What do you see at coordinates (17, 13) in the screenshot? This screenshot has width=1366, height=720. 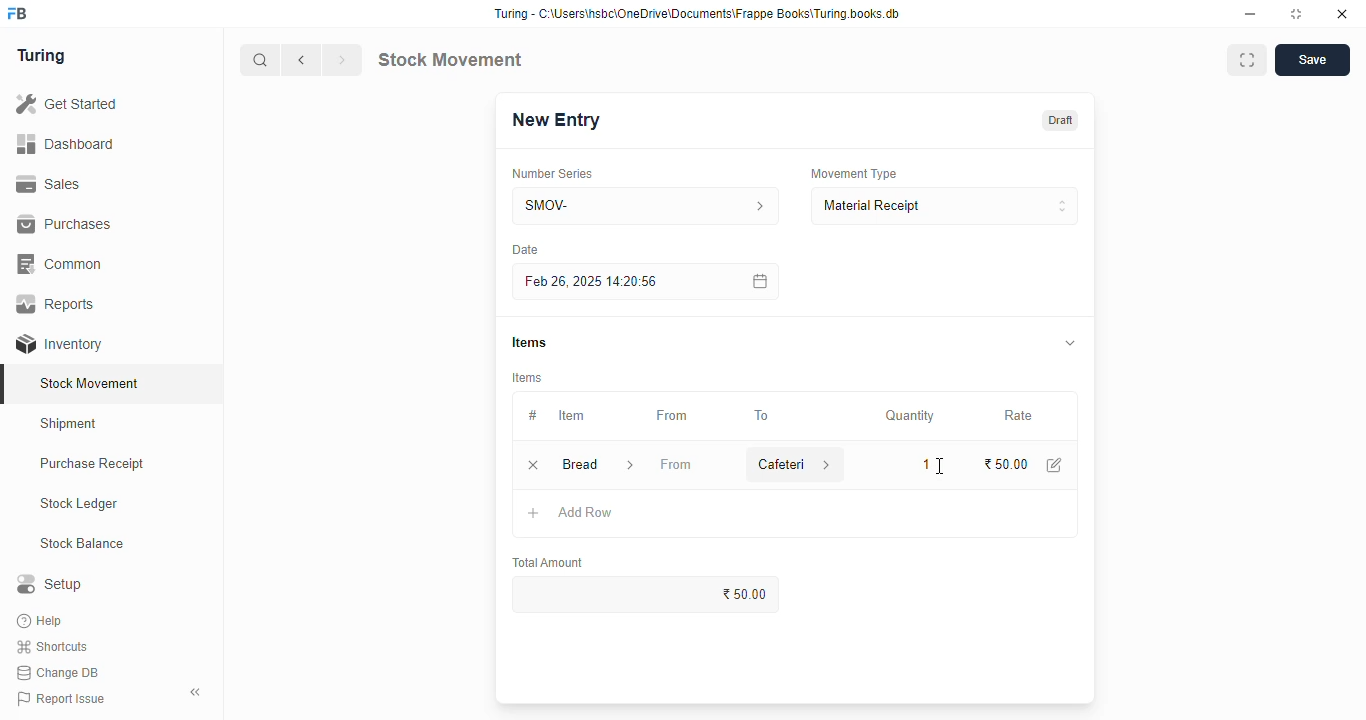 I see `FB-logo` at bounding box center [17, 13].